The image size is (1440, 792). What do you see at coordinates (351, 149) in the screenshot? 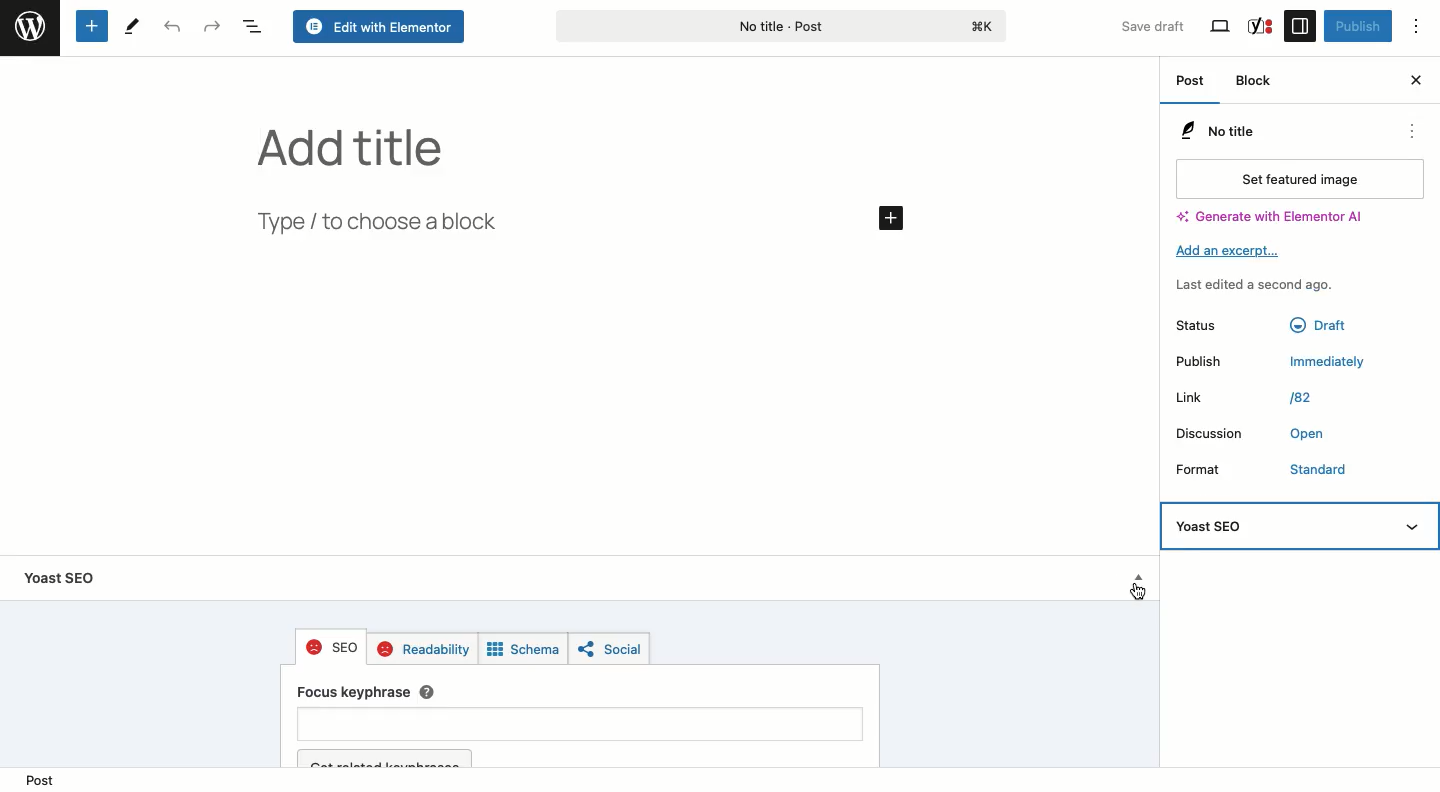
I see `Add title` at bounding box center [351, 149].